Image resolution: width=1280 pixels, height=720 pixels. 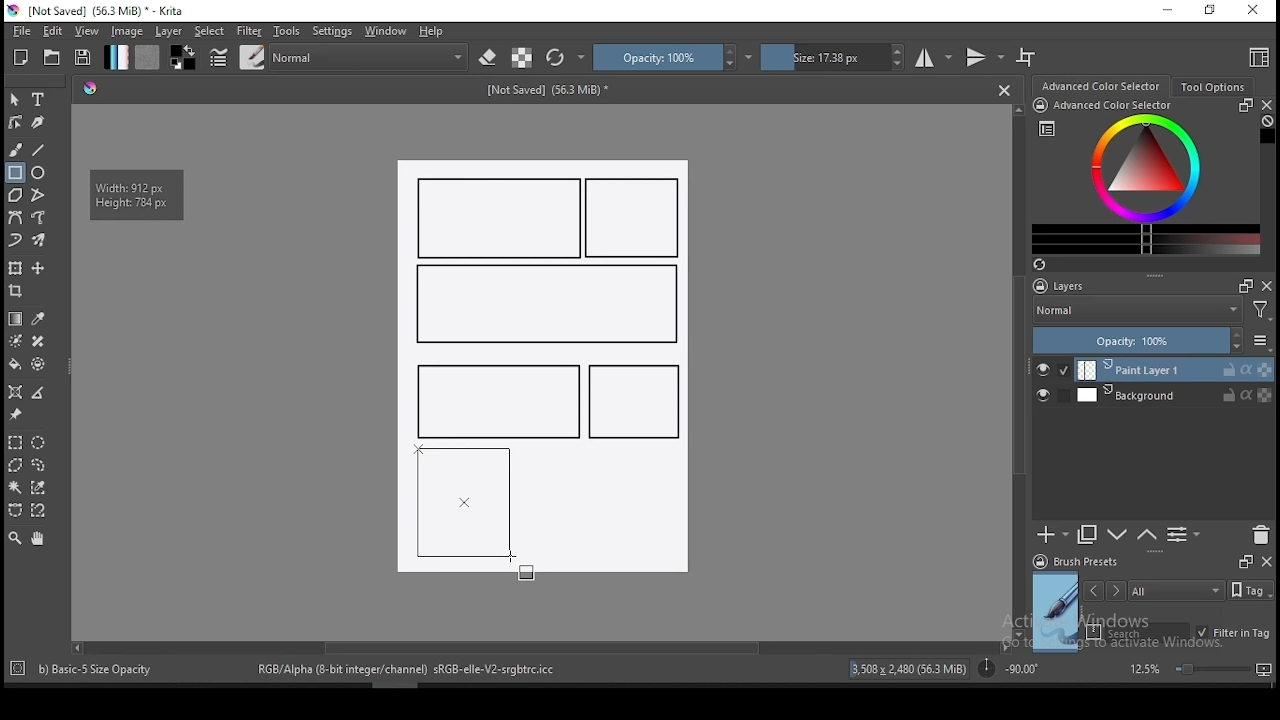 What do you see at coordinates (86, 31) in the screenshot?
I see `view` at bounding box center [86, 31].